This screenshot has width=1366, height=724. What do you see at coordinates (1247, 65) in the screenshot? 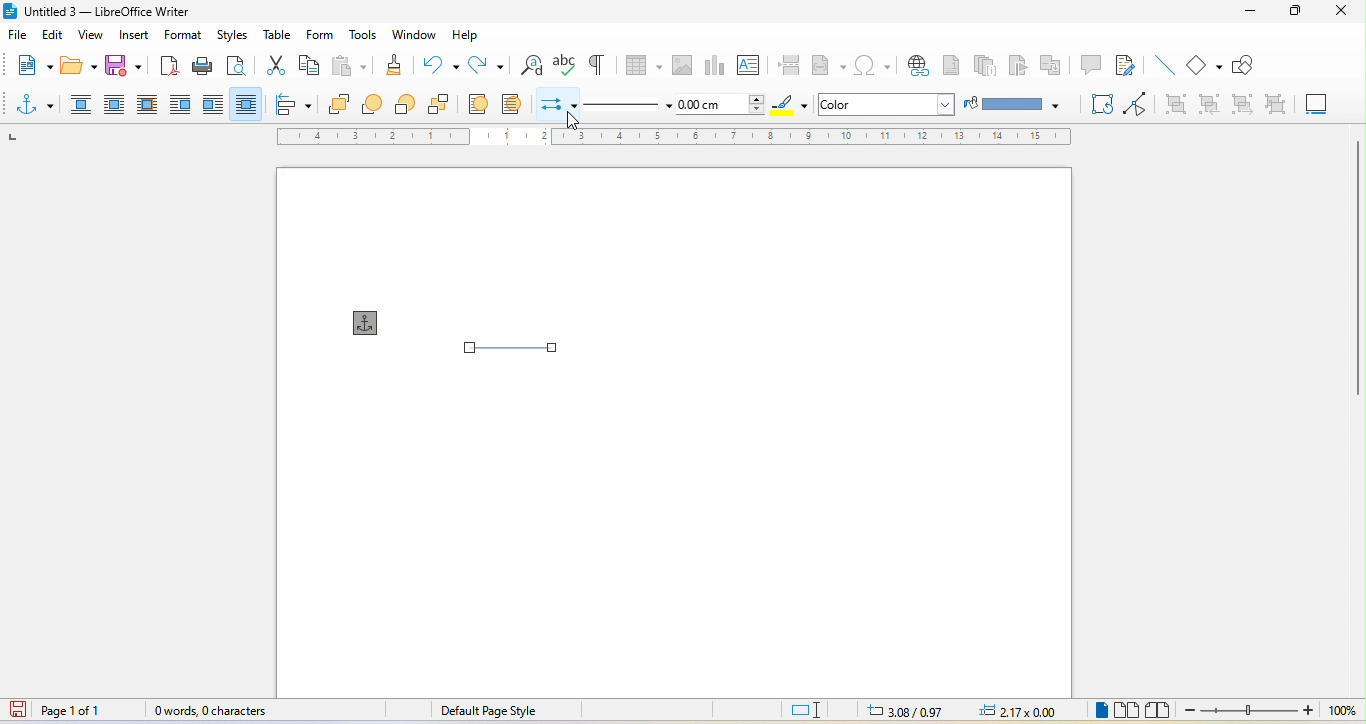
I see `show draw function` at bounding box center [1247, 65].